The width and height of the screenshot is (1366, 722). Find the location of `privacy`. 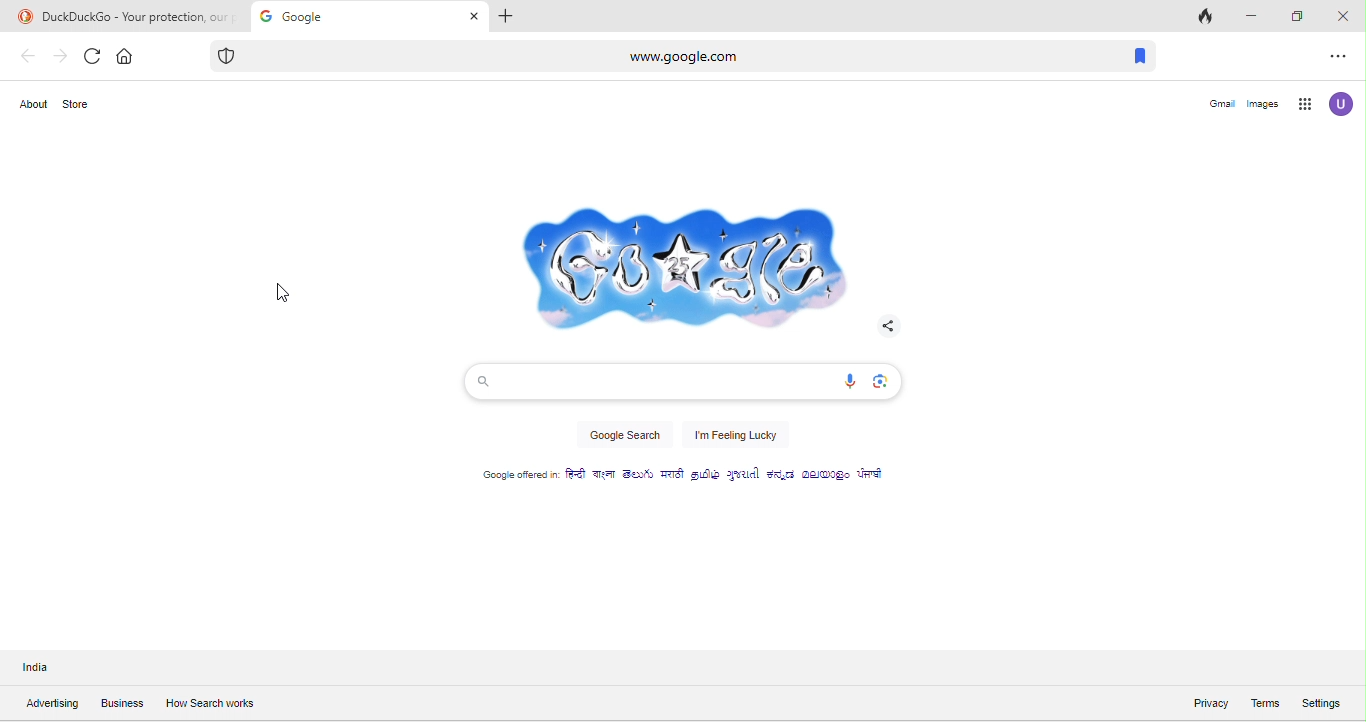

privacy is located at coordinates (1199, 701).